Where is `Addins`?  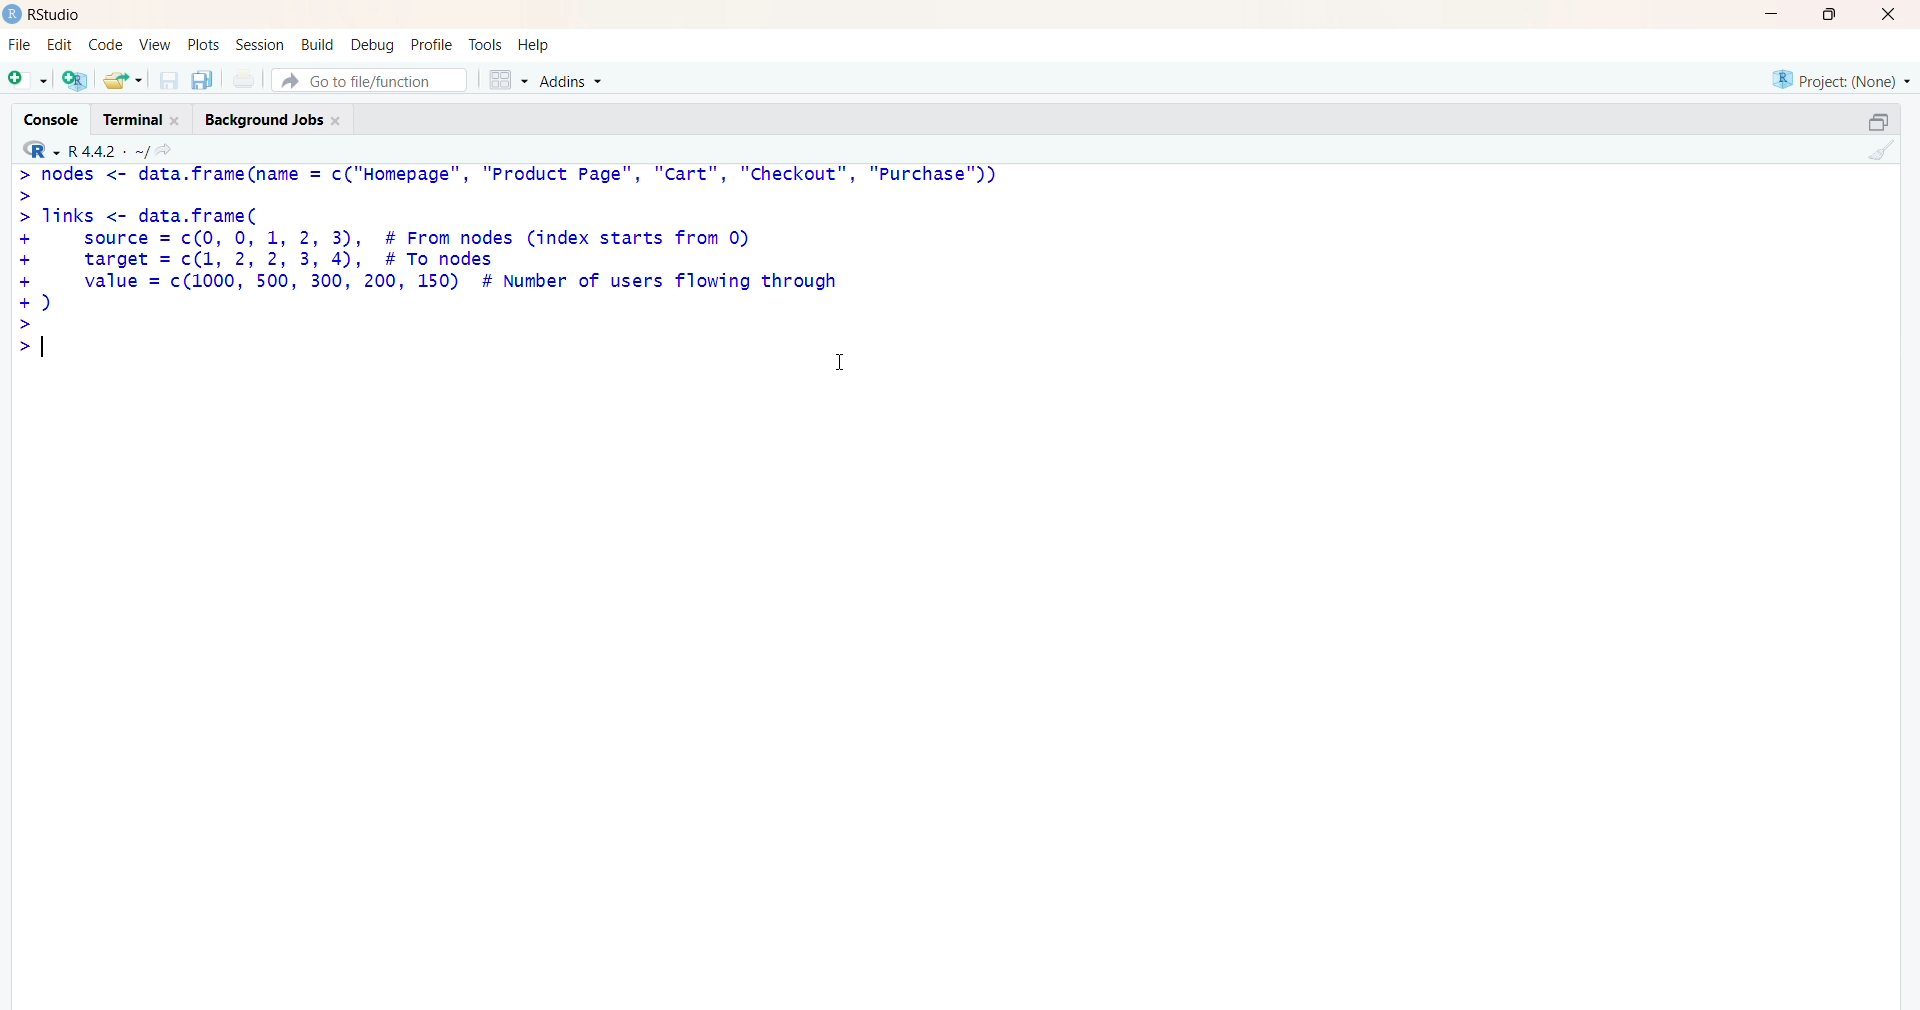 Addins is located at coordinates (570, 82).